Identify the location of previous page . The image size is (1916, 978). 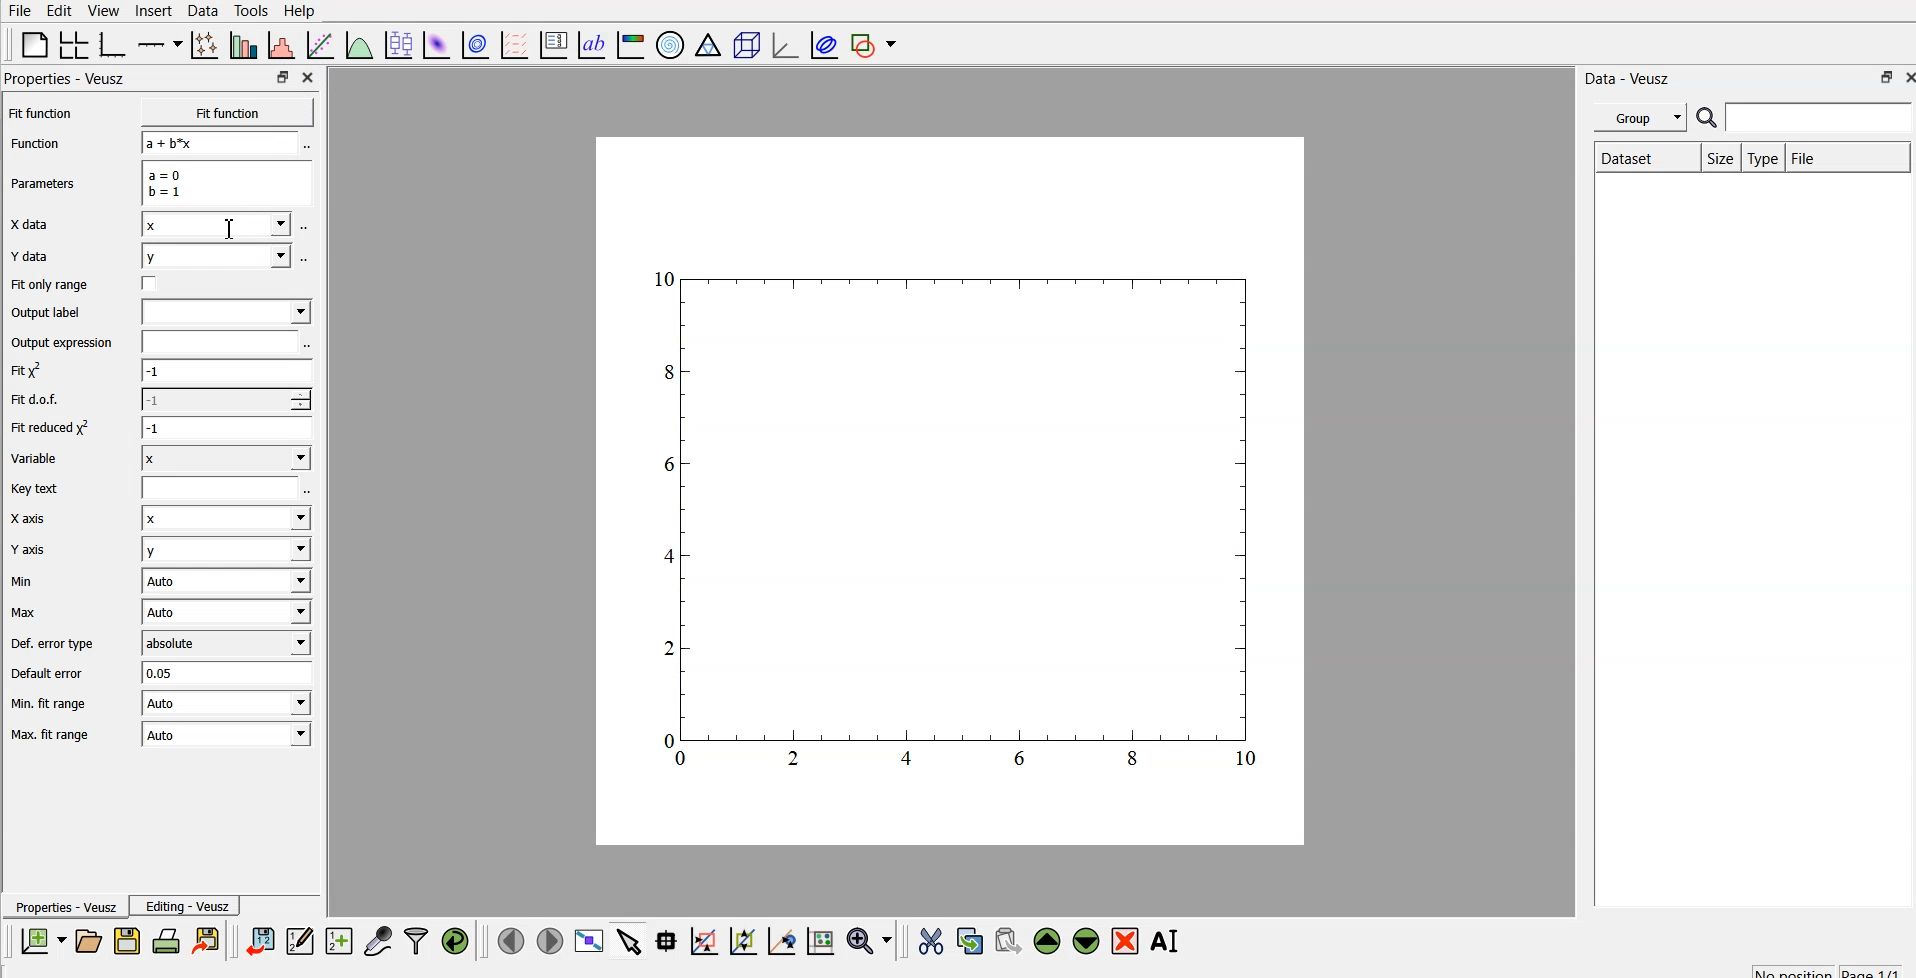
(510, 942).